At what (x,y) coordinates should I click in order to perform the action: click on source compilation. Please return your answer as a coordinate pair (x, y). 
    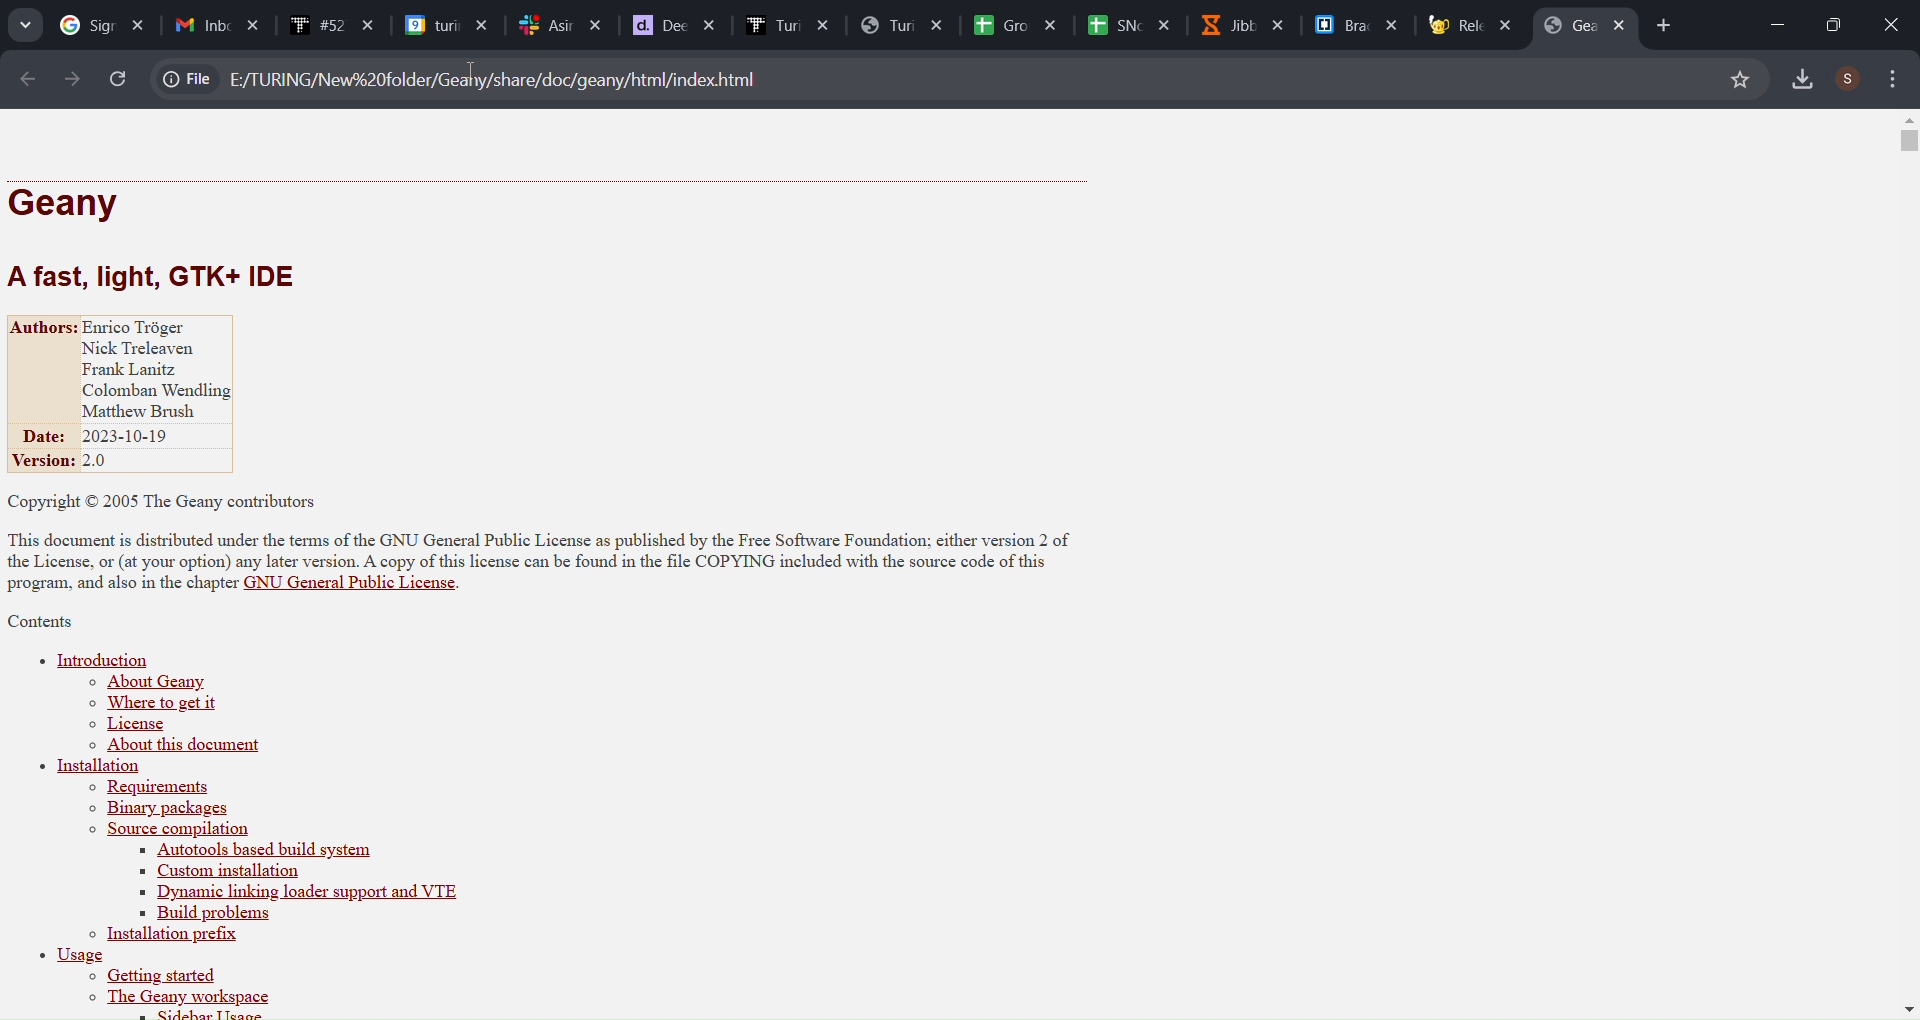
    Looking at the image, I should click on (168, 831).